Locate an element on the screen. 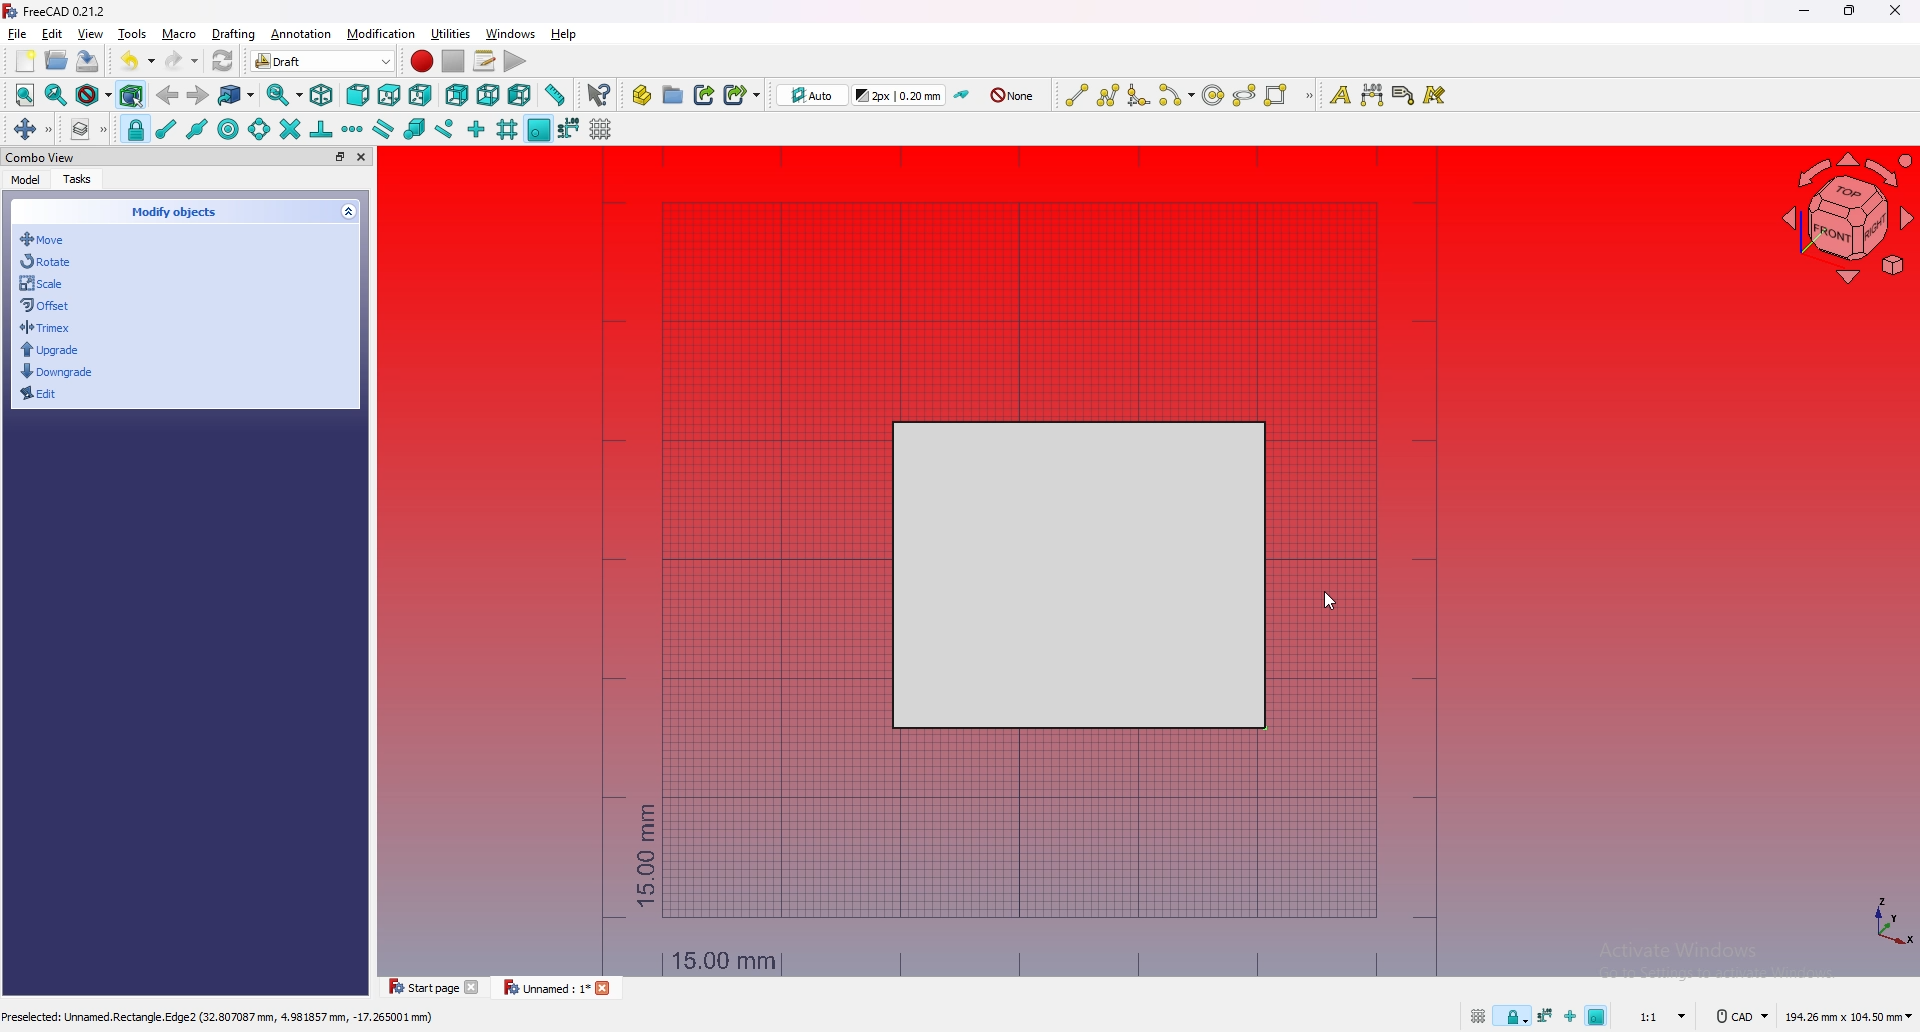  windows is located at coordinates (509, 34).